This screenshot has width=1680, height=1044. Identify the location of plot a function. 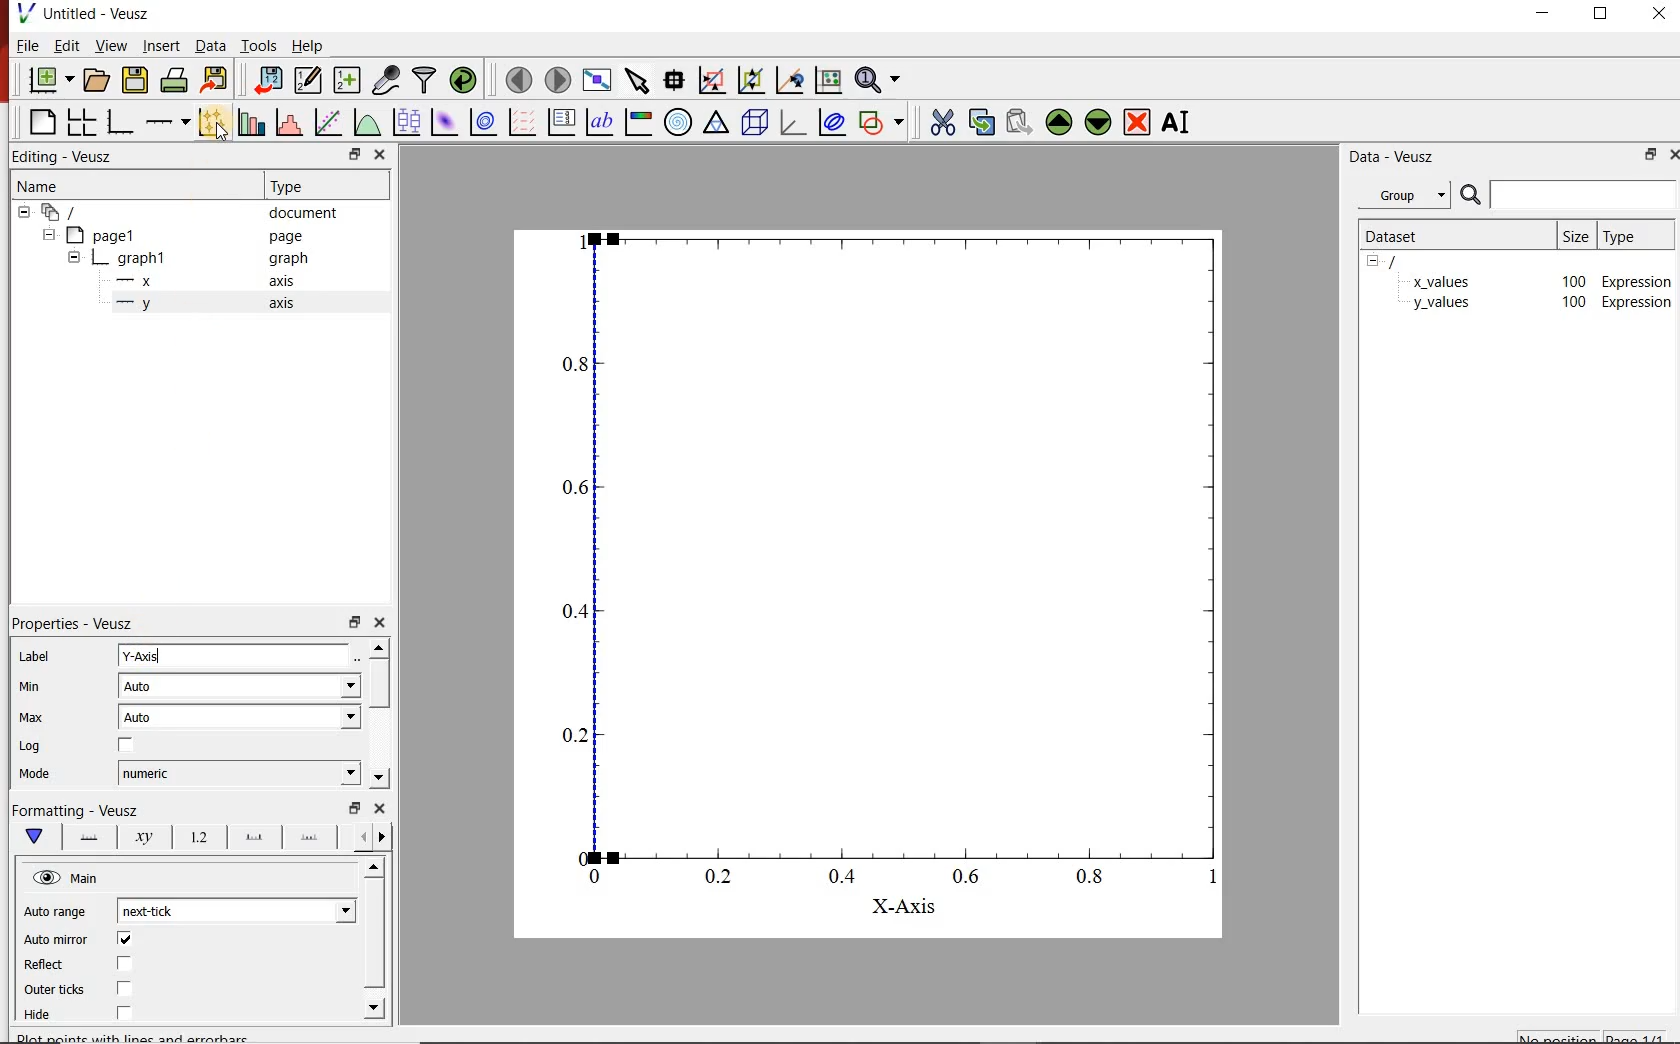
(364, 120).